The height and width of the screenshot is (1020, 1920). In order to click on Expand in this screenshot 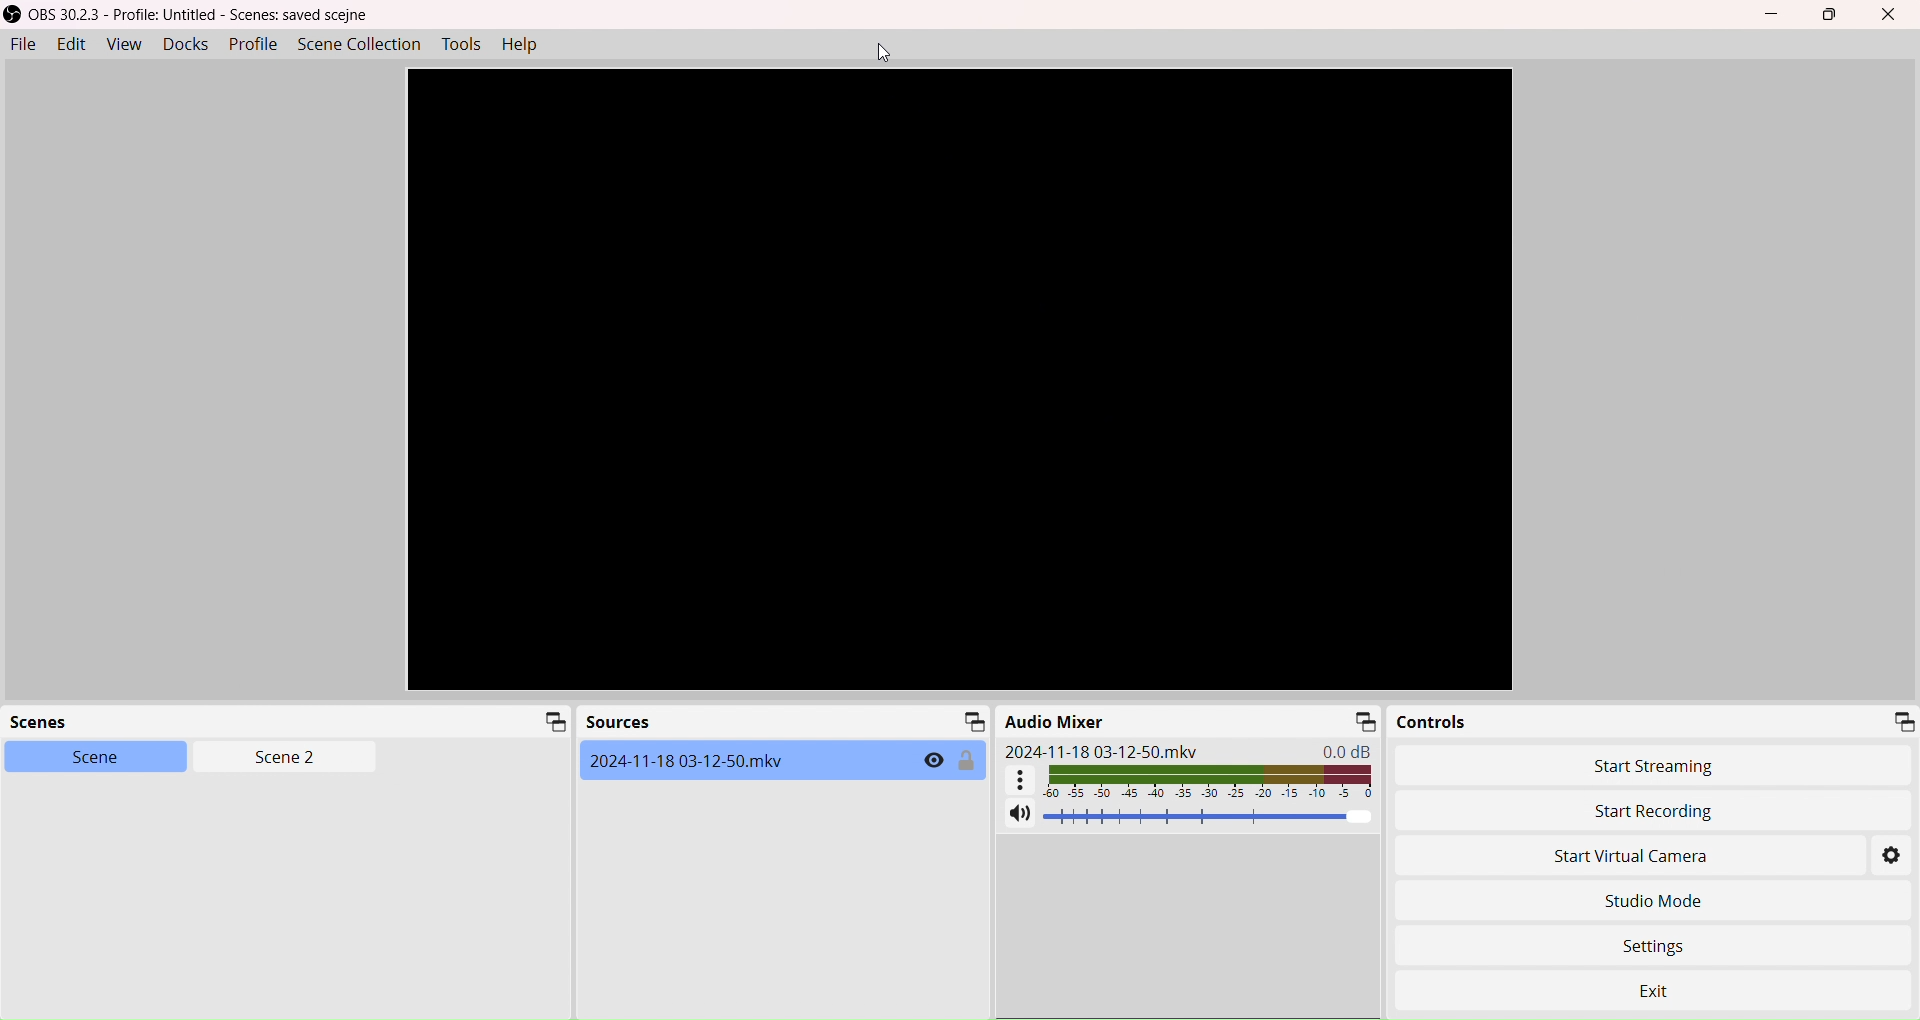, I will do `click(970, 721)`.